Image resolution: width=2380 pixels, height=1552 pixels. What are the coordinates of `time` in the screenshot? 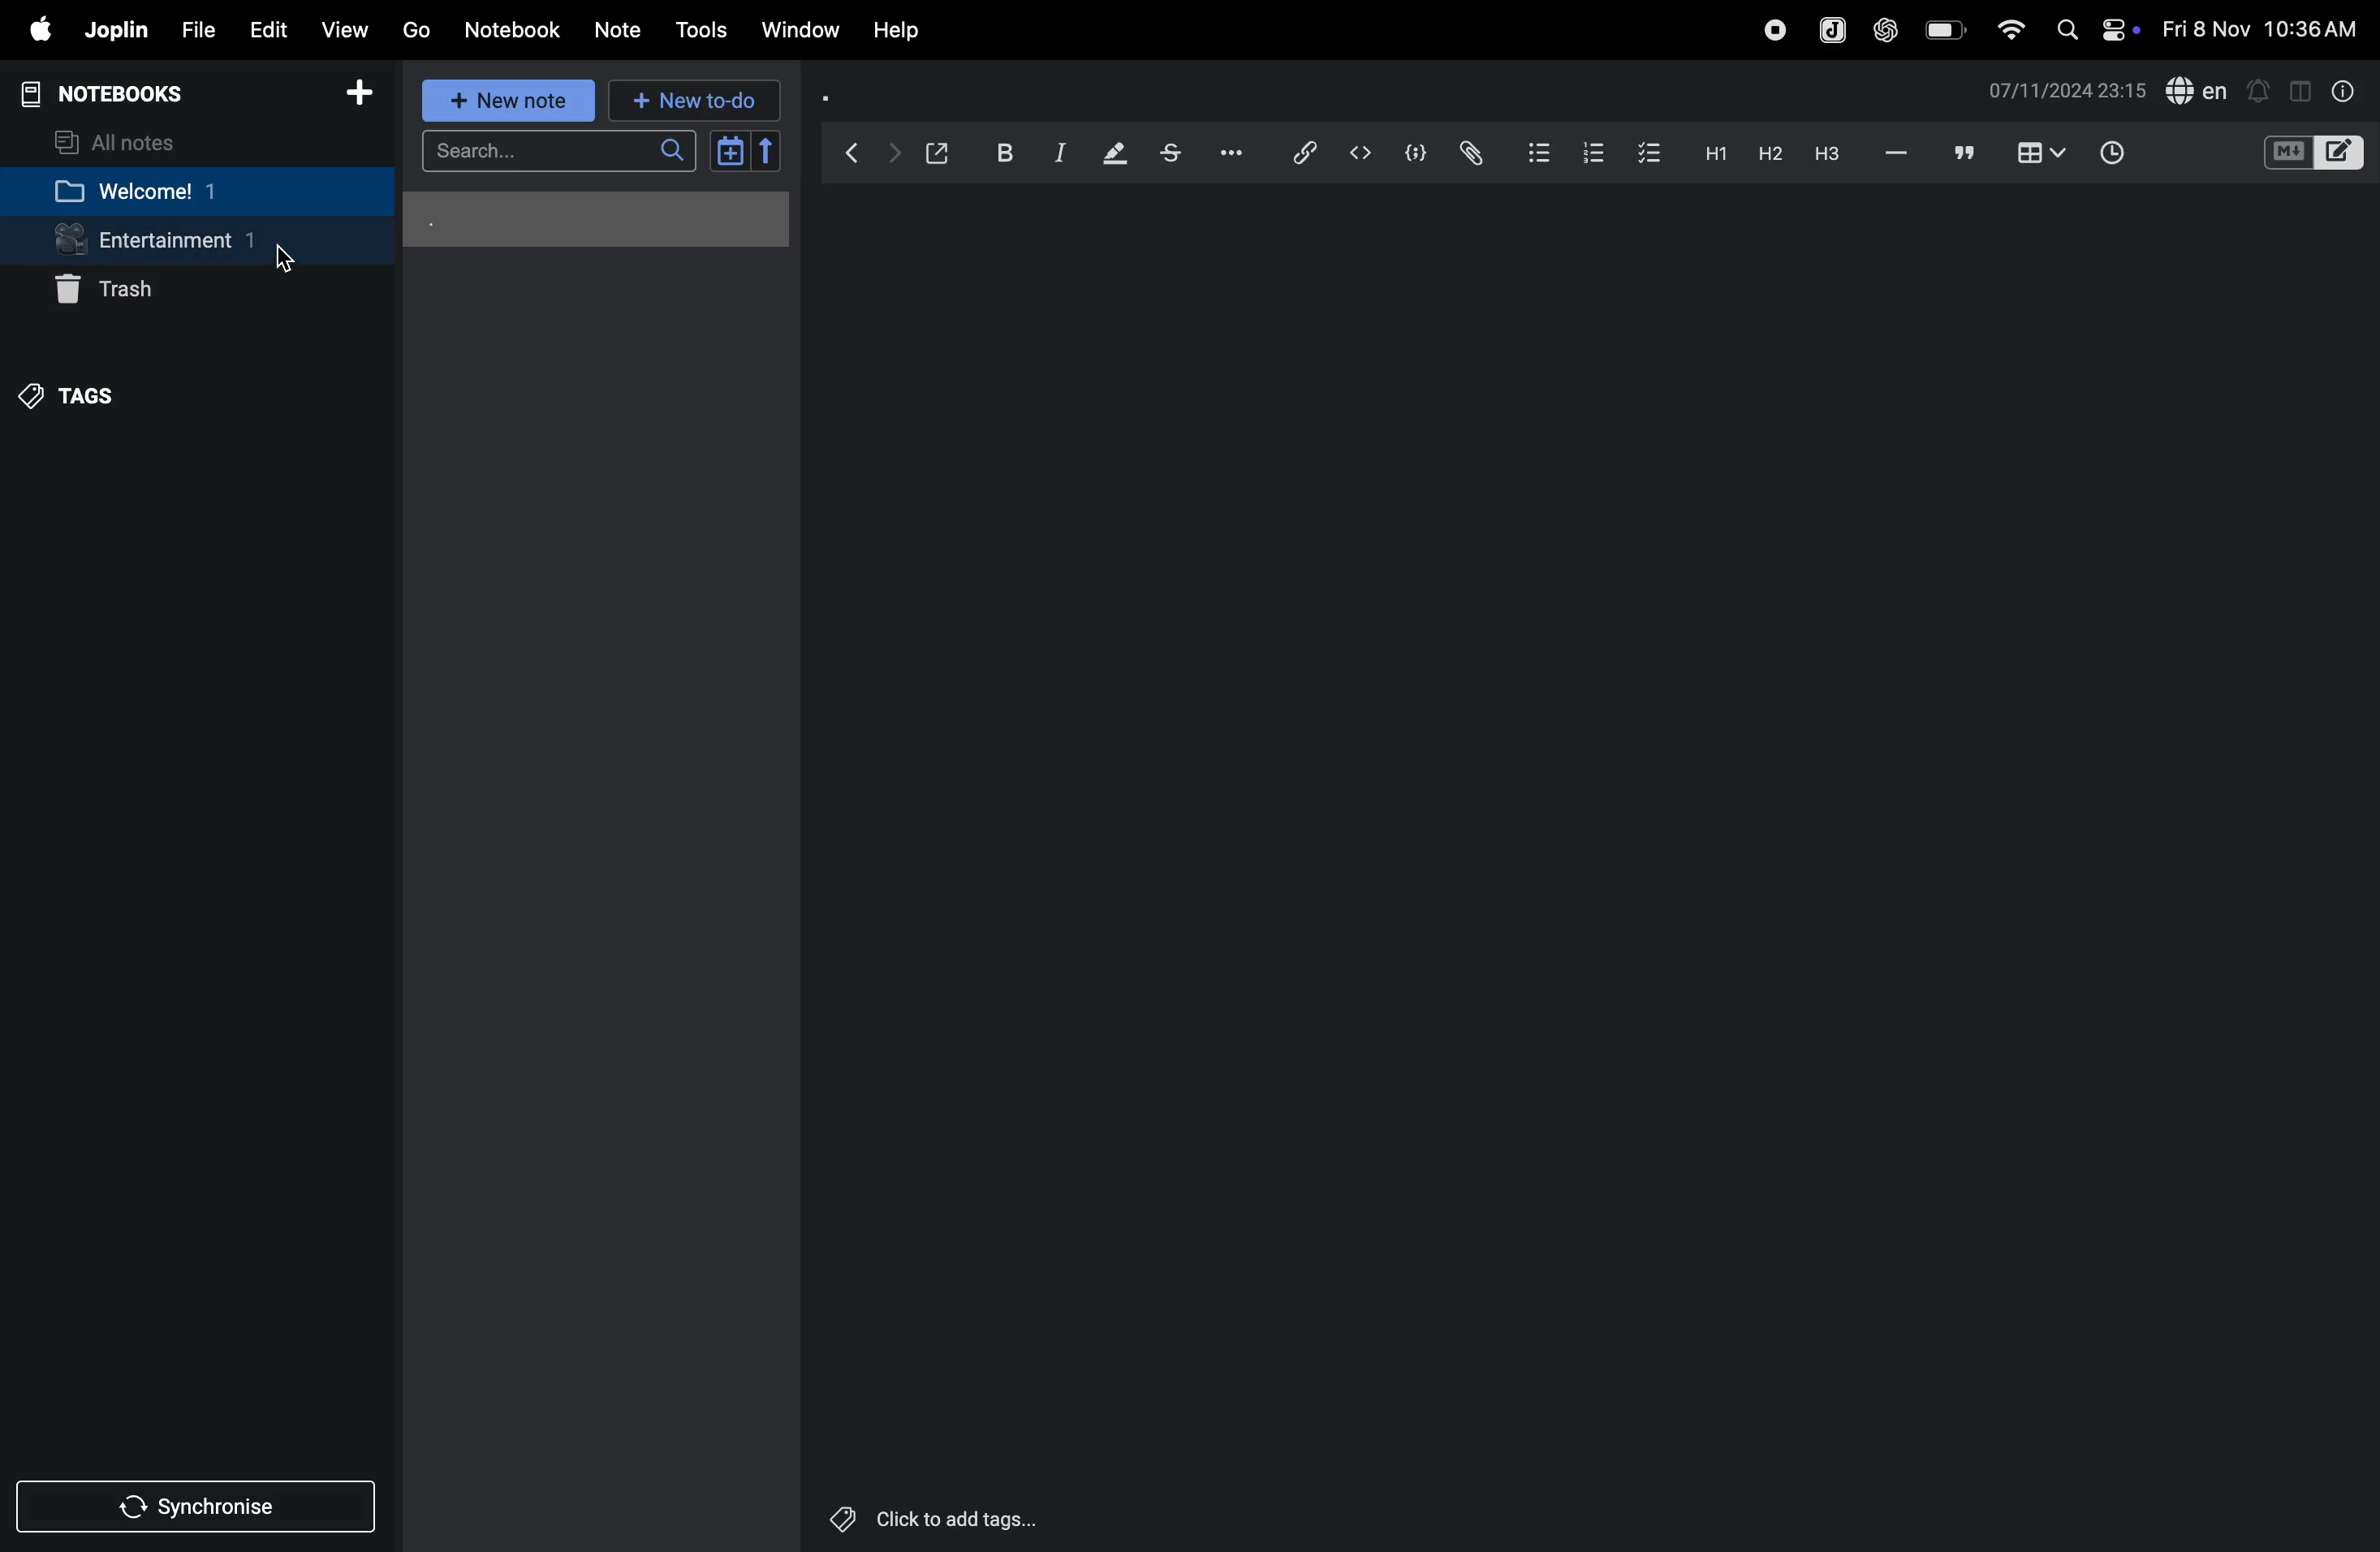 It's located at (2116, 153).